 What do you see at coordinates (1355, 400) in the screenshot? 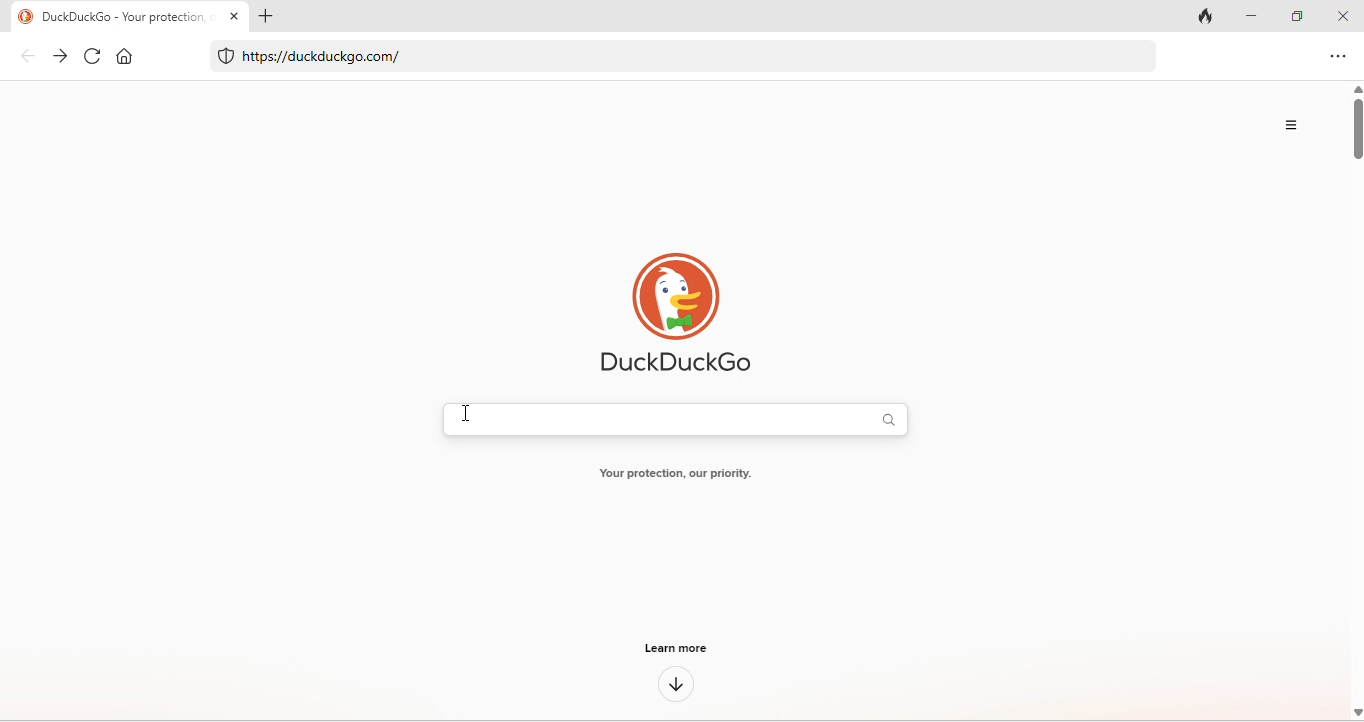
I see `vertical scroll bar` at bounding box center [1355, 400].